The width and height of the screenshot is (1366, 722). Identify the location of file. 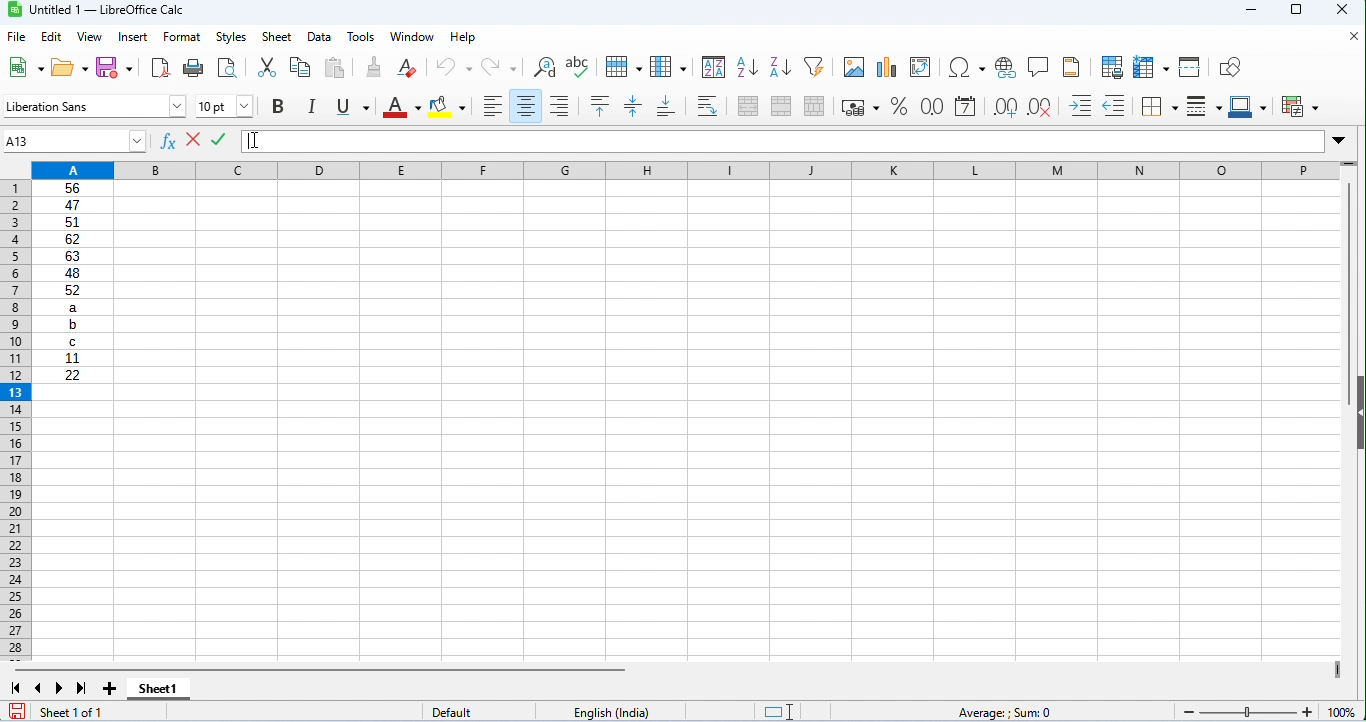
(16, 36).